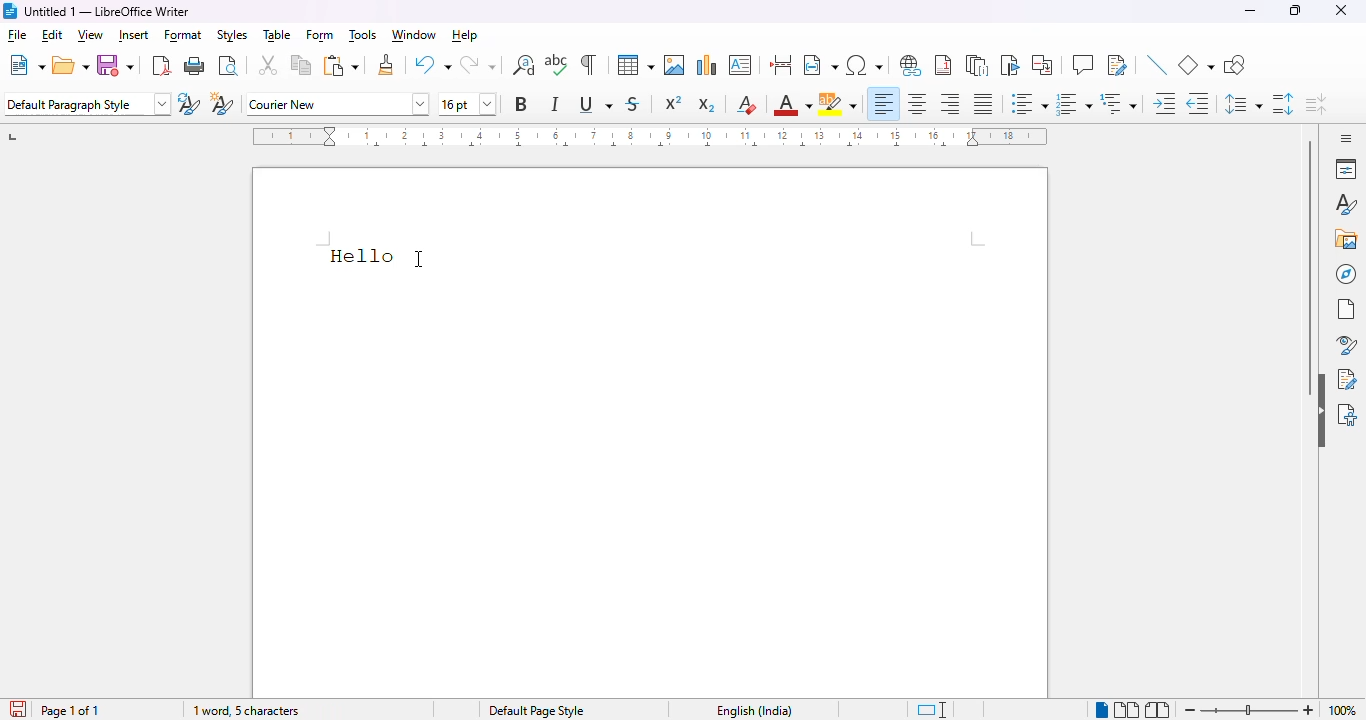 The width and height of the screenshot is (1366, 720). What do you see at coordinates (820, 64) in the screenshot?
I see `insert text field` at bounding box center [820, 64].